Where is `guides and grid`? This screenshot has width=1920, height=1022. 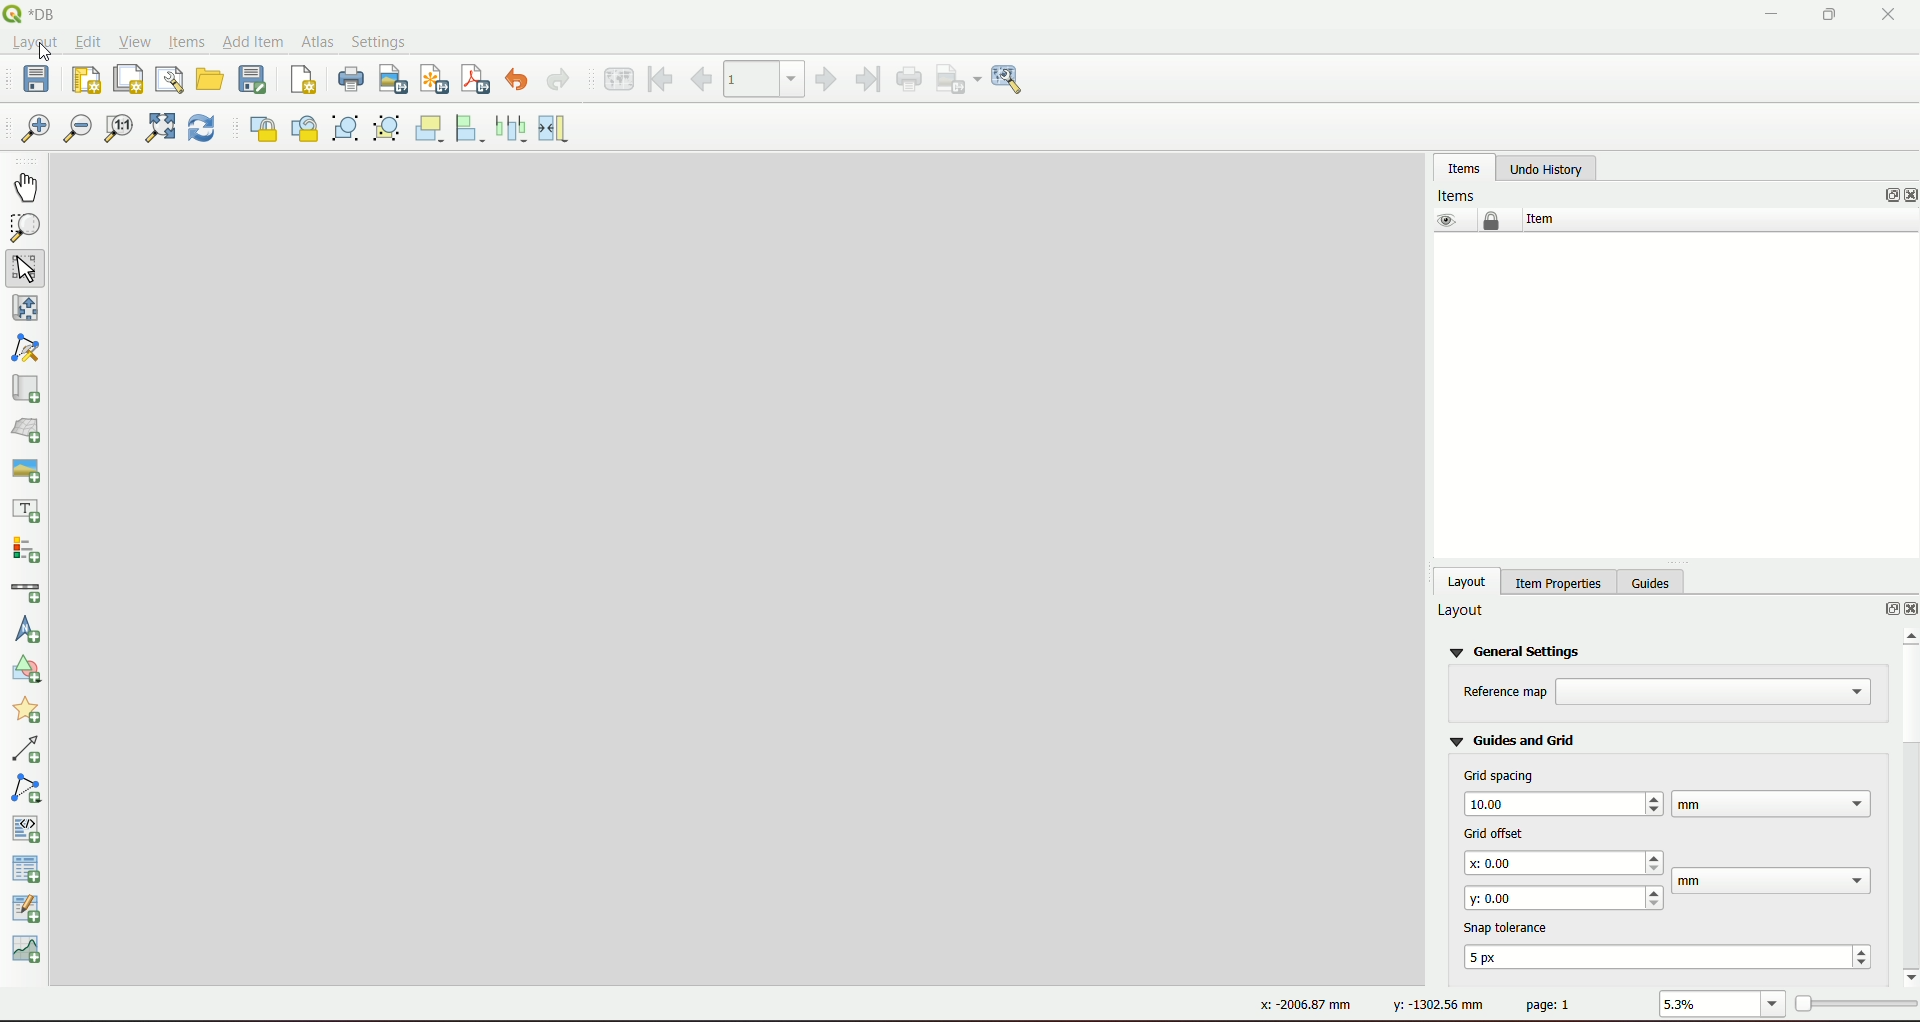
guides and grid is located at coordinates (1513, 739).